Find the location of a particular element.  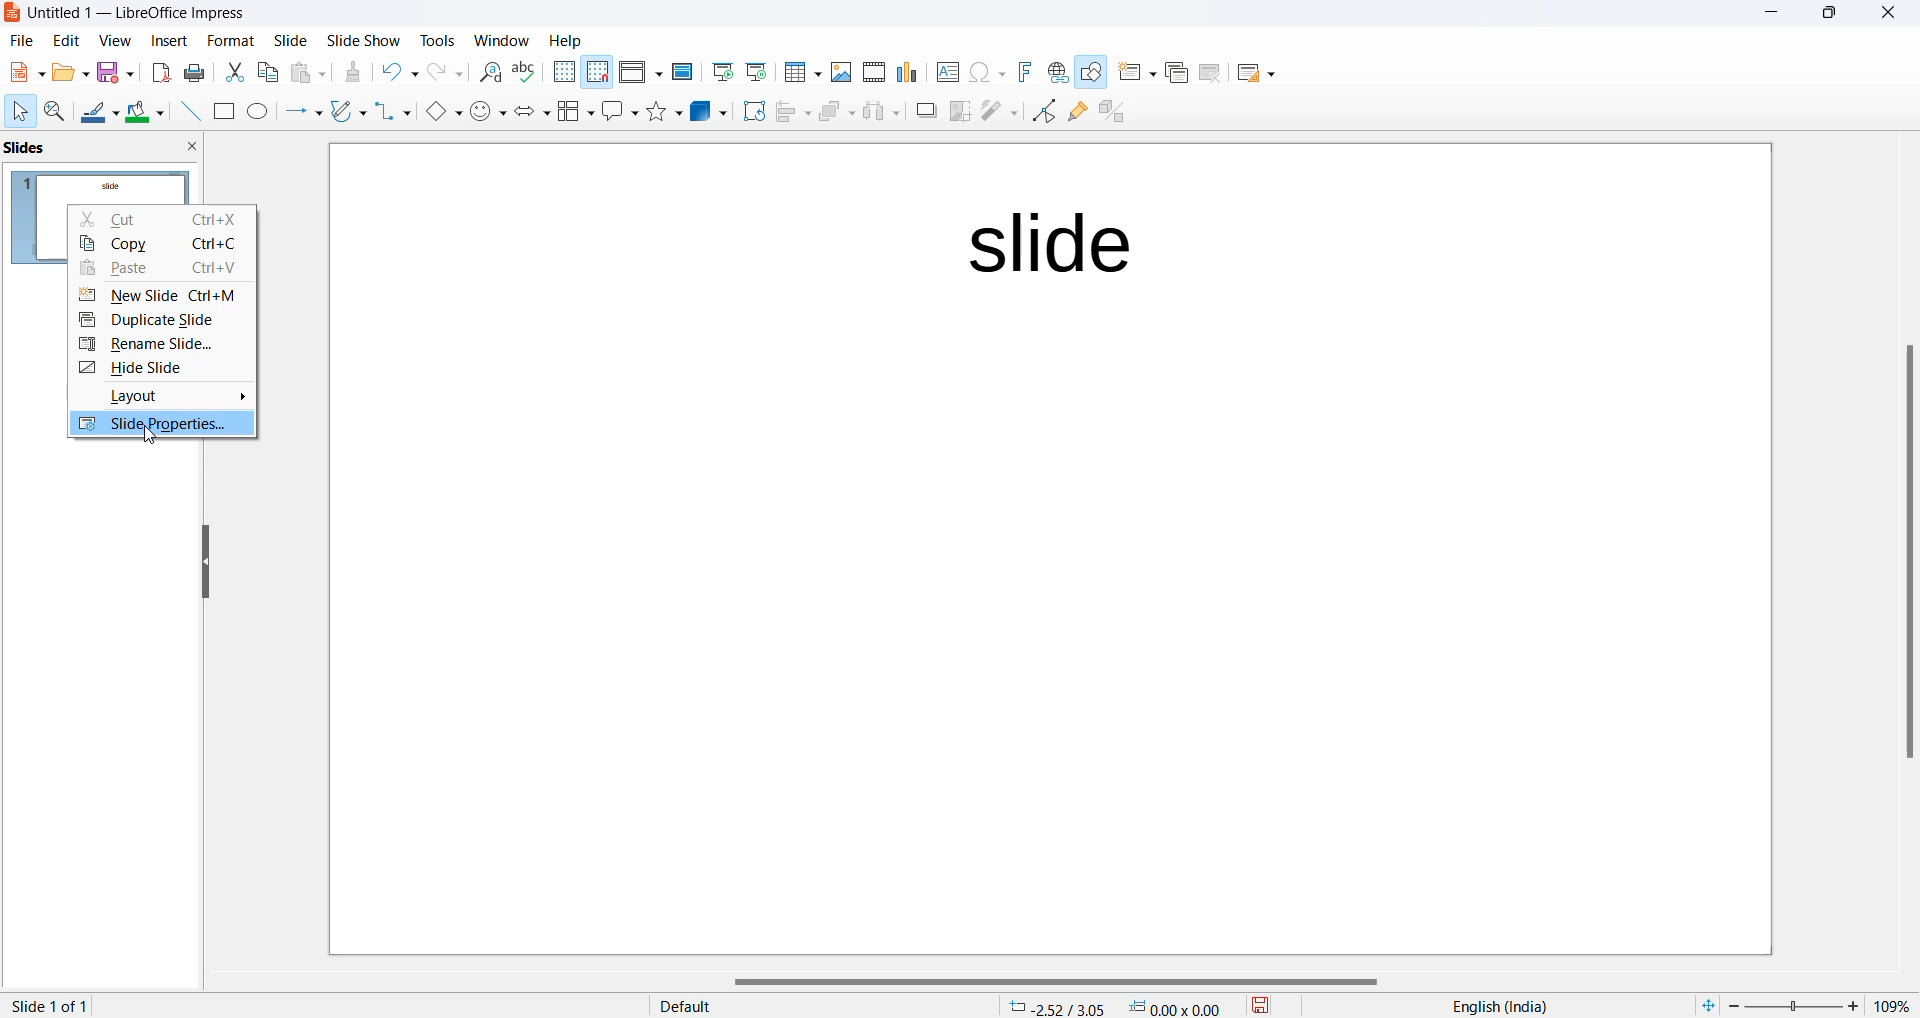

spellings is located at coordinates (527, 73).